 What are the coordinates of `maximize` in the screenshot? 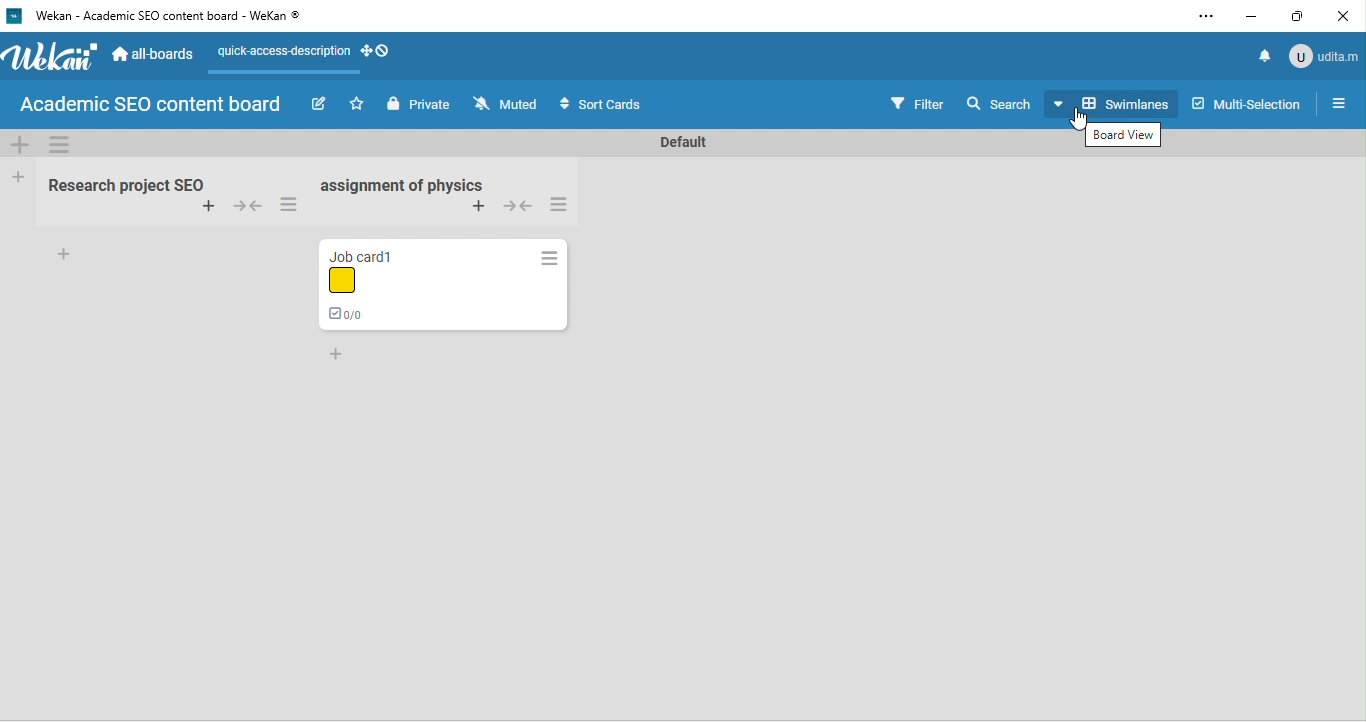 It's located at (1298, 16).